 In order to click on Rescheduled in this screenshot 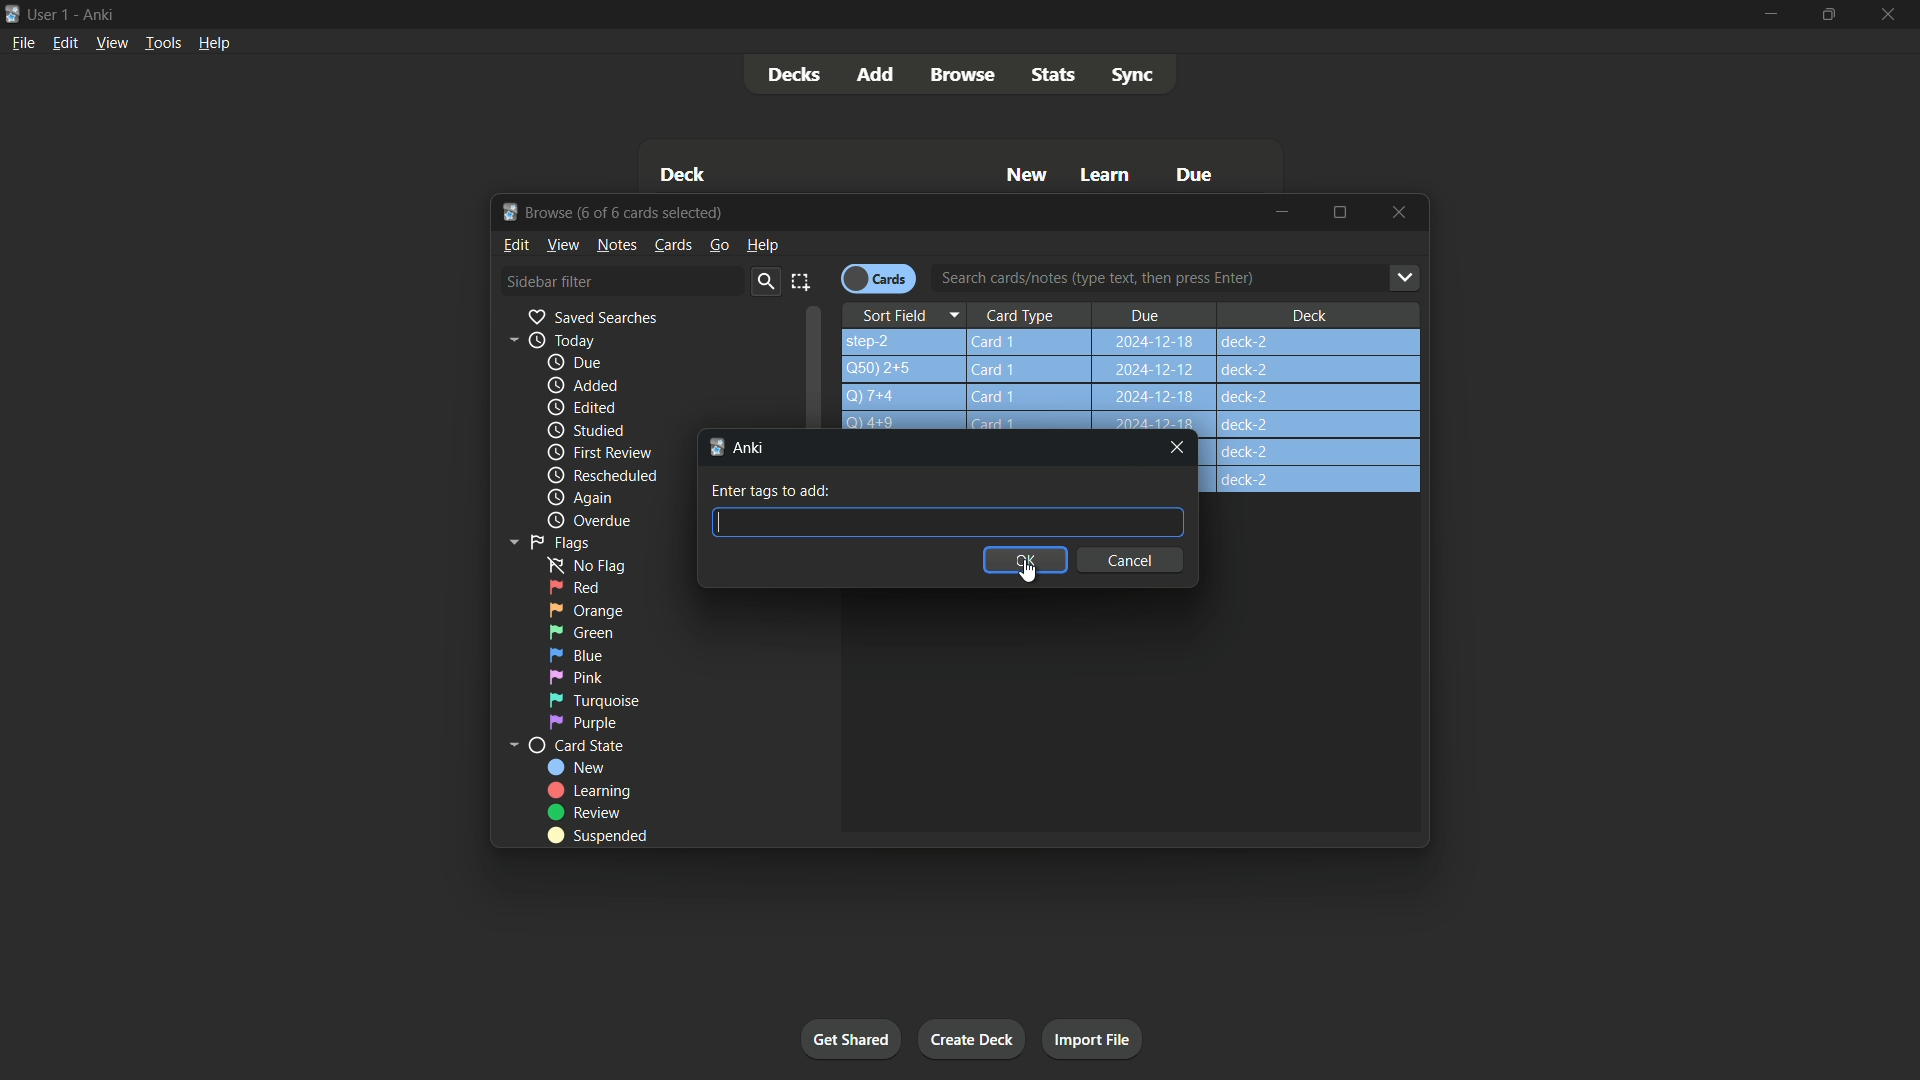, I will do `click(601, 476)`.